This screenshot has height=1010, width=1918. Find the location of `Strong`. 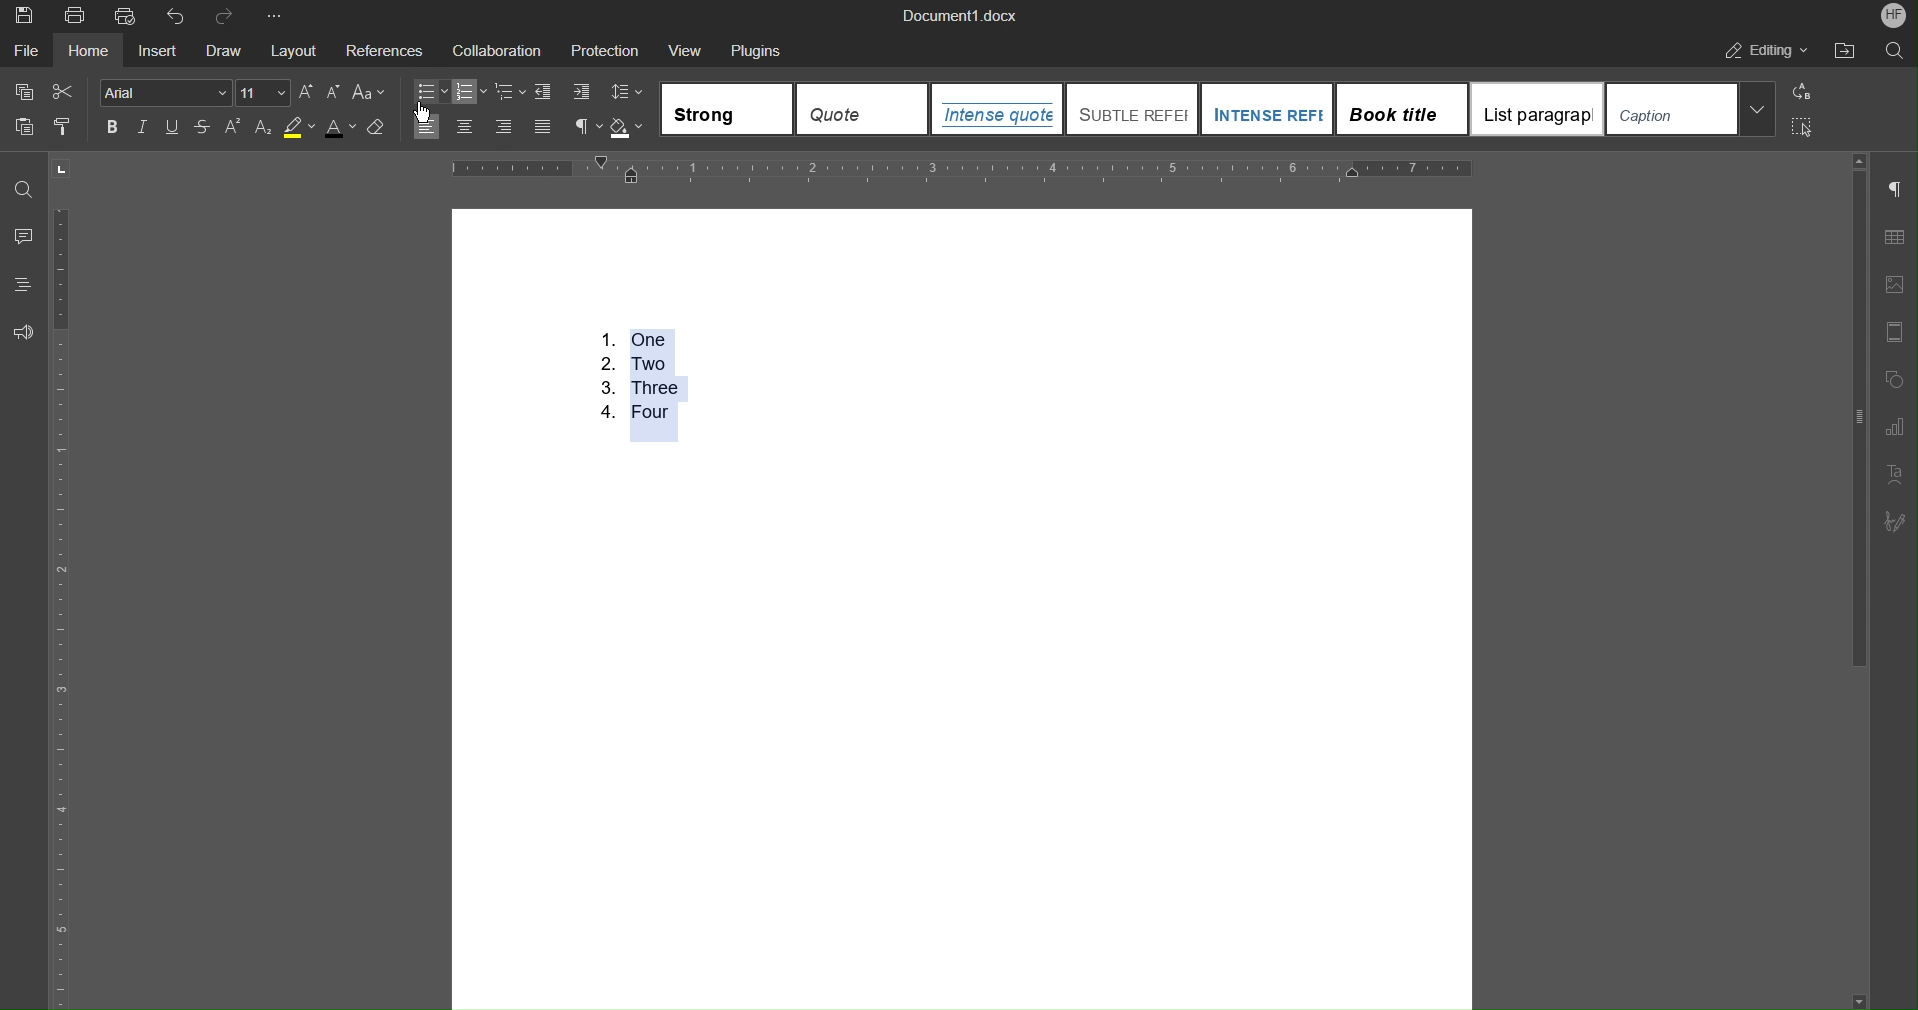

Strong is located at coordinates (728, 109).